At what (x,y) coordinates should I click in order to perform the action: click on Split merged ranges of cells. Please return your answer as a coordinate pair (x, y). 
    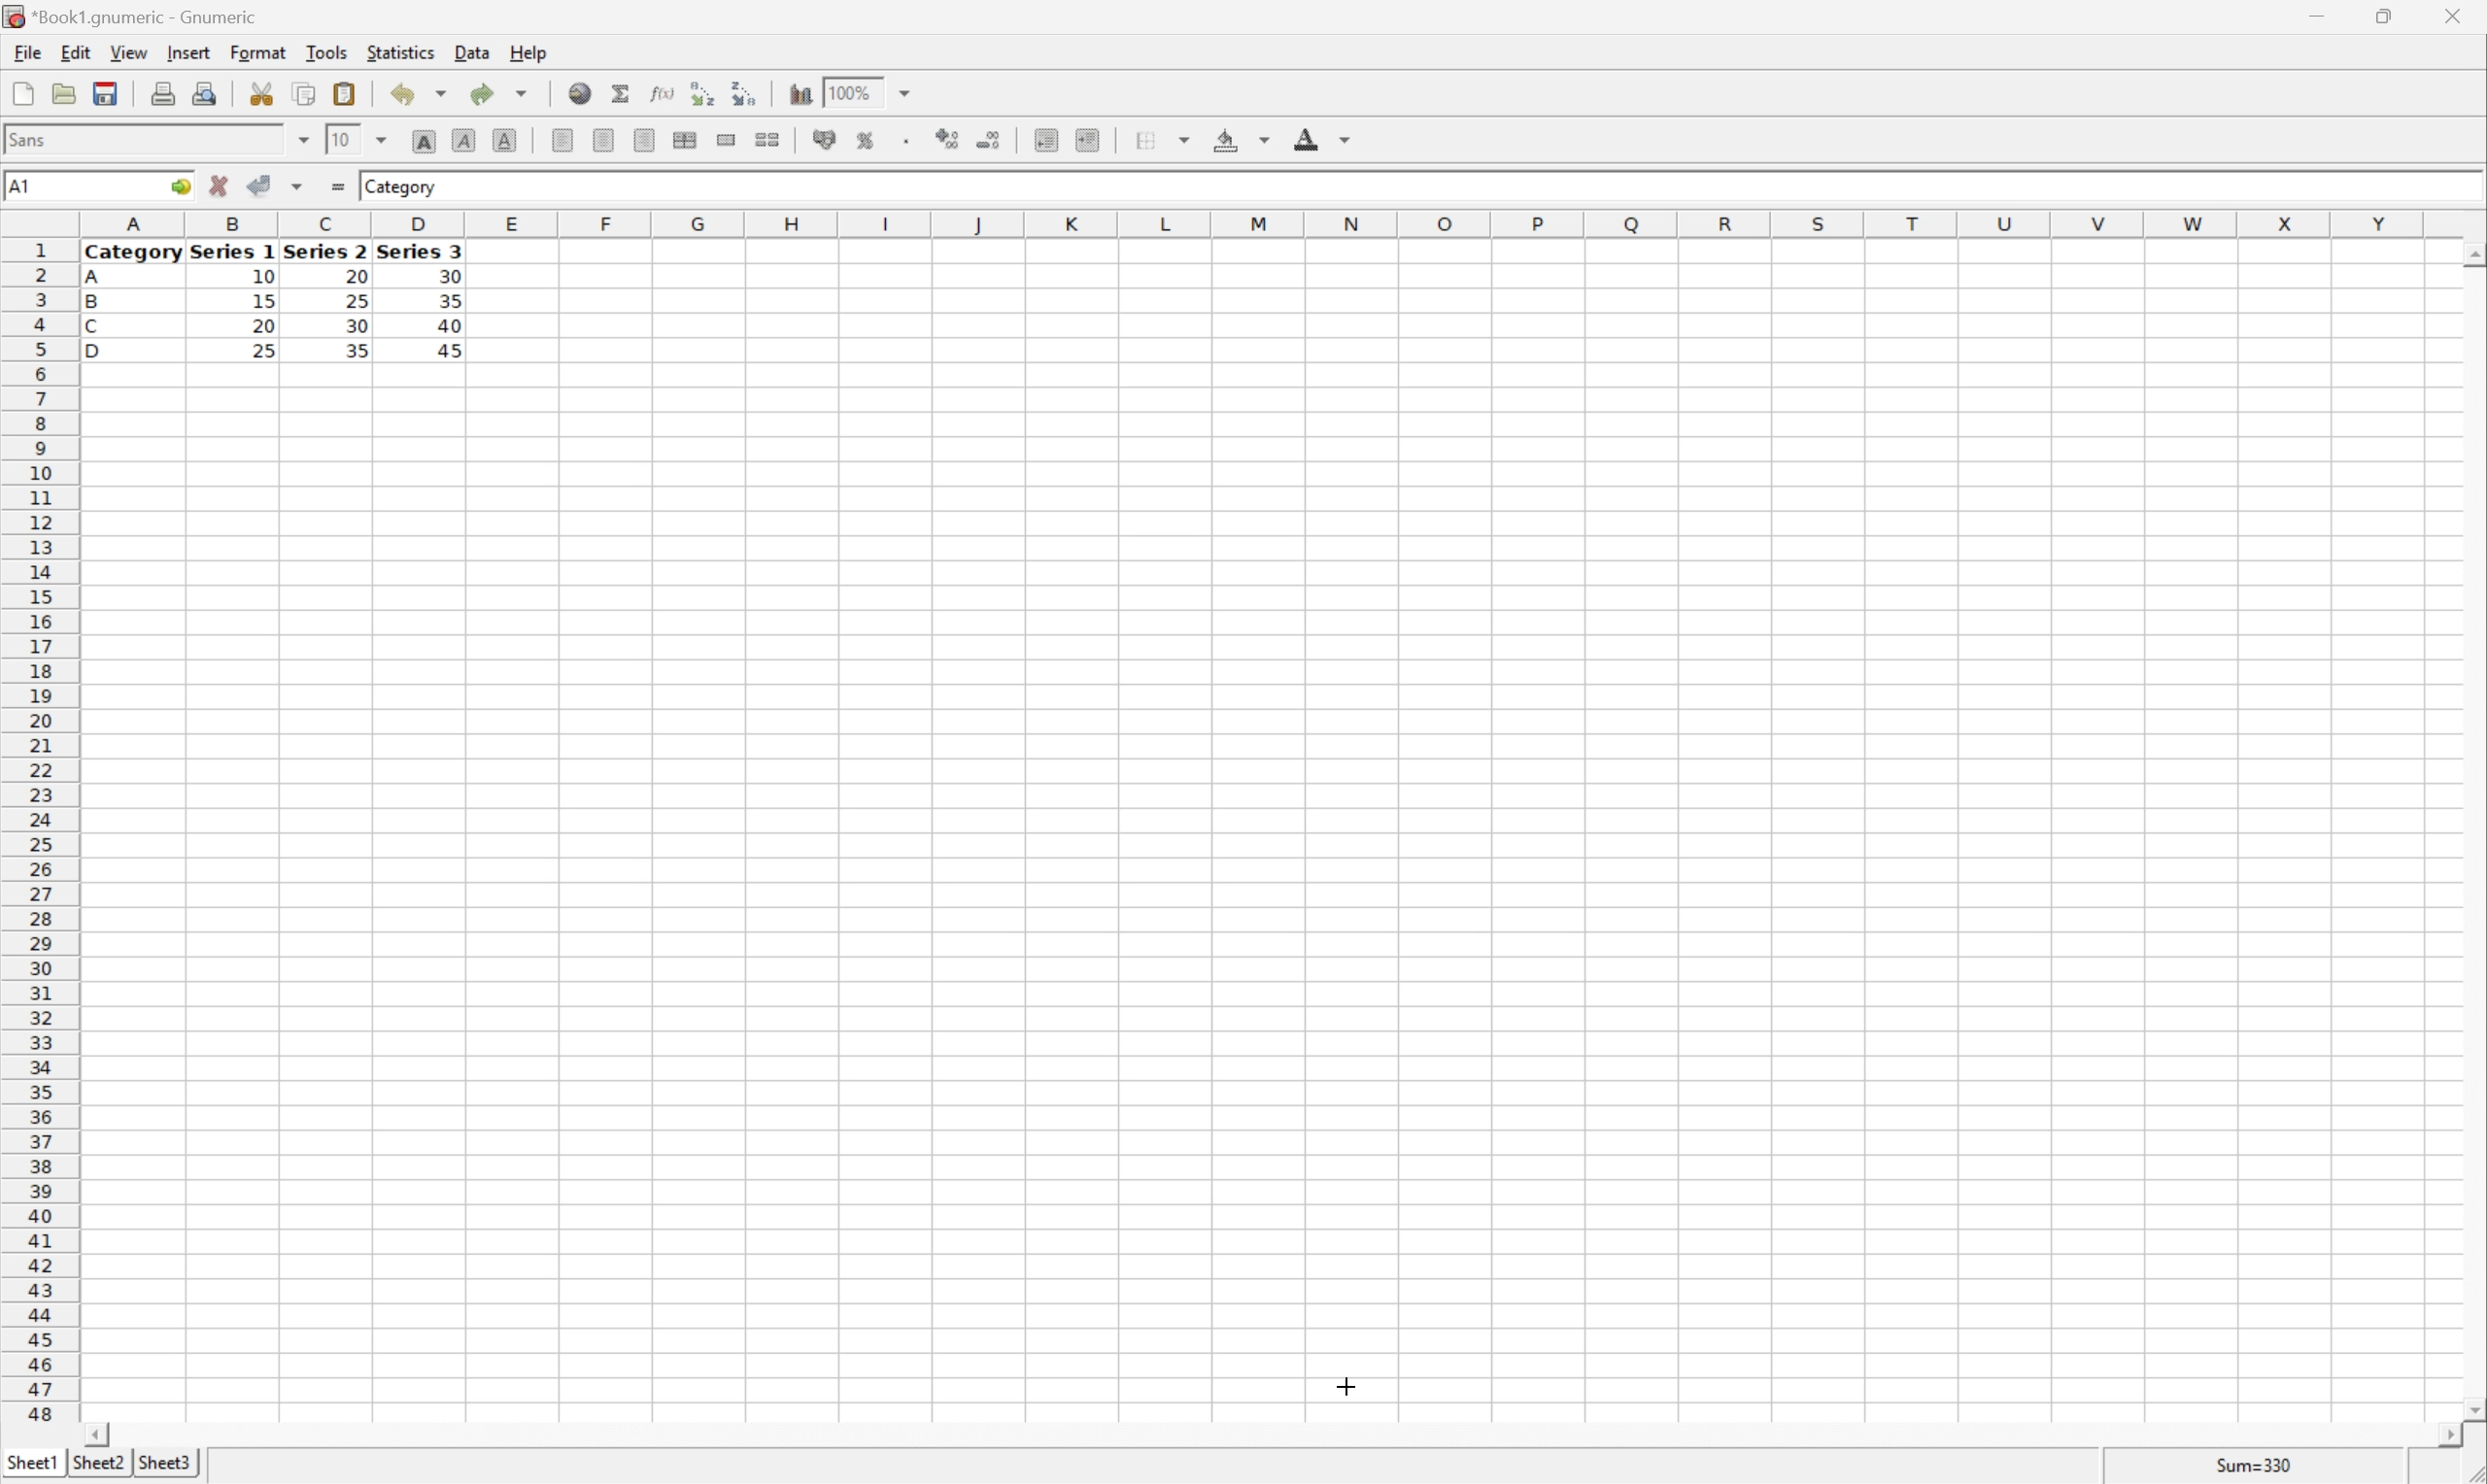
    Looking at the image, I should click on (767, 142).